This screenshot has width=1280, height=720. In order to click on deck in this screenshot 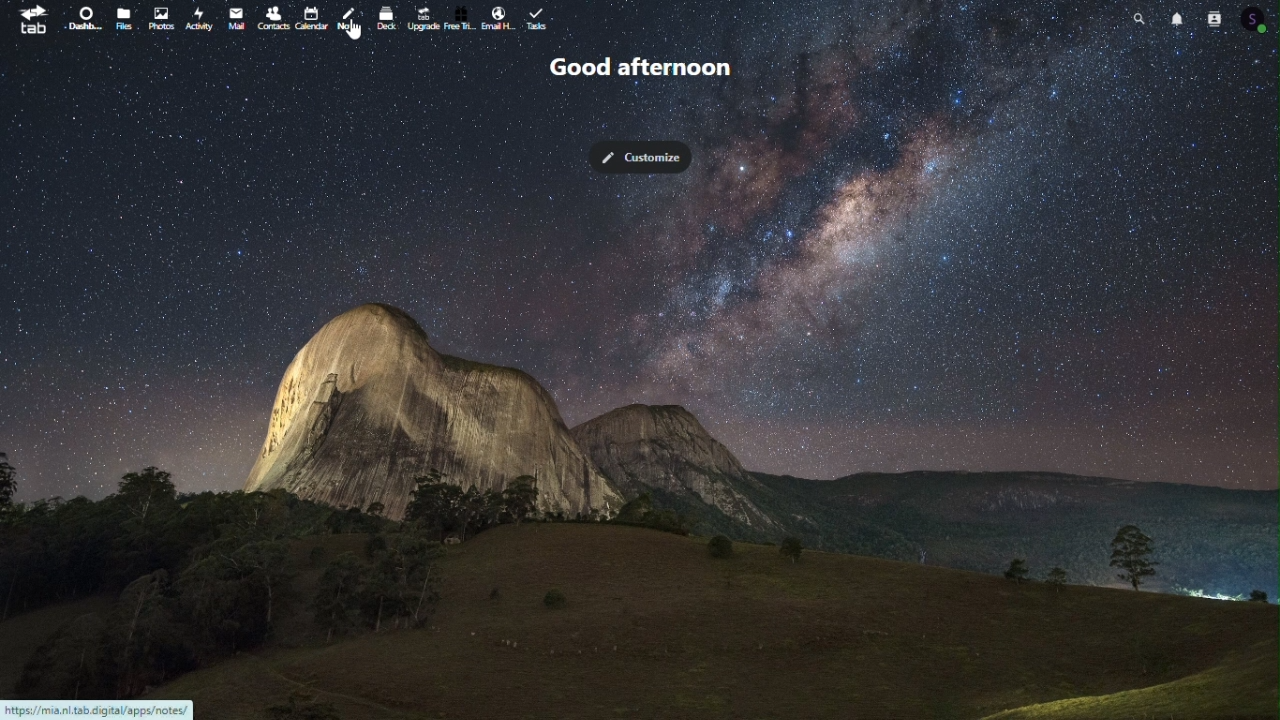, I will do `click(388, 20)`.